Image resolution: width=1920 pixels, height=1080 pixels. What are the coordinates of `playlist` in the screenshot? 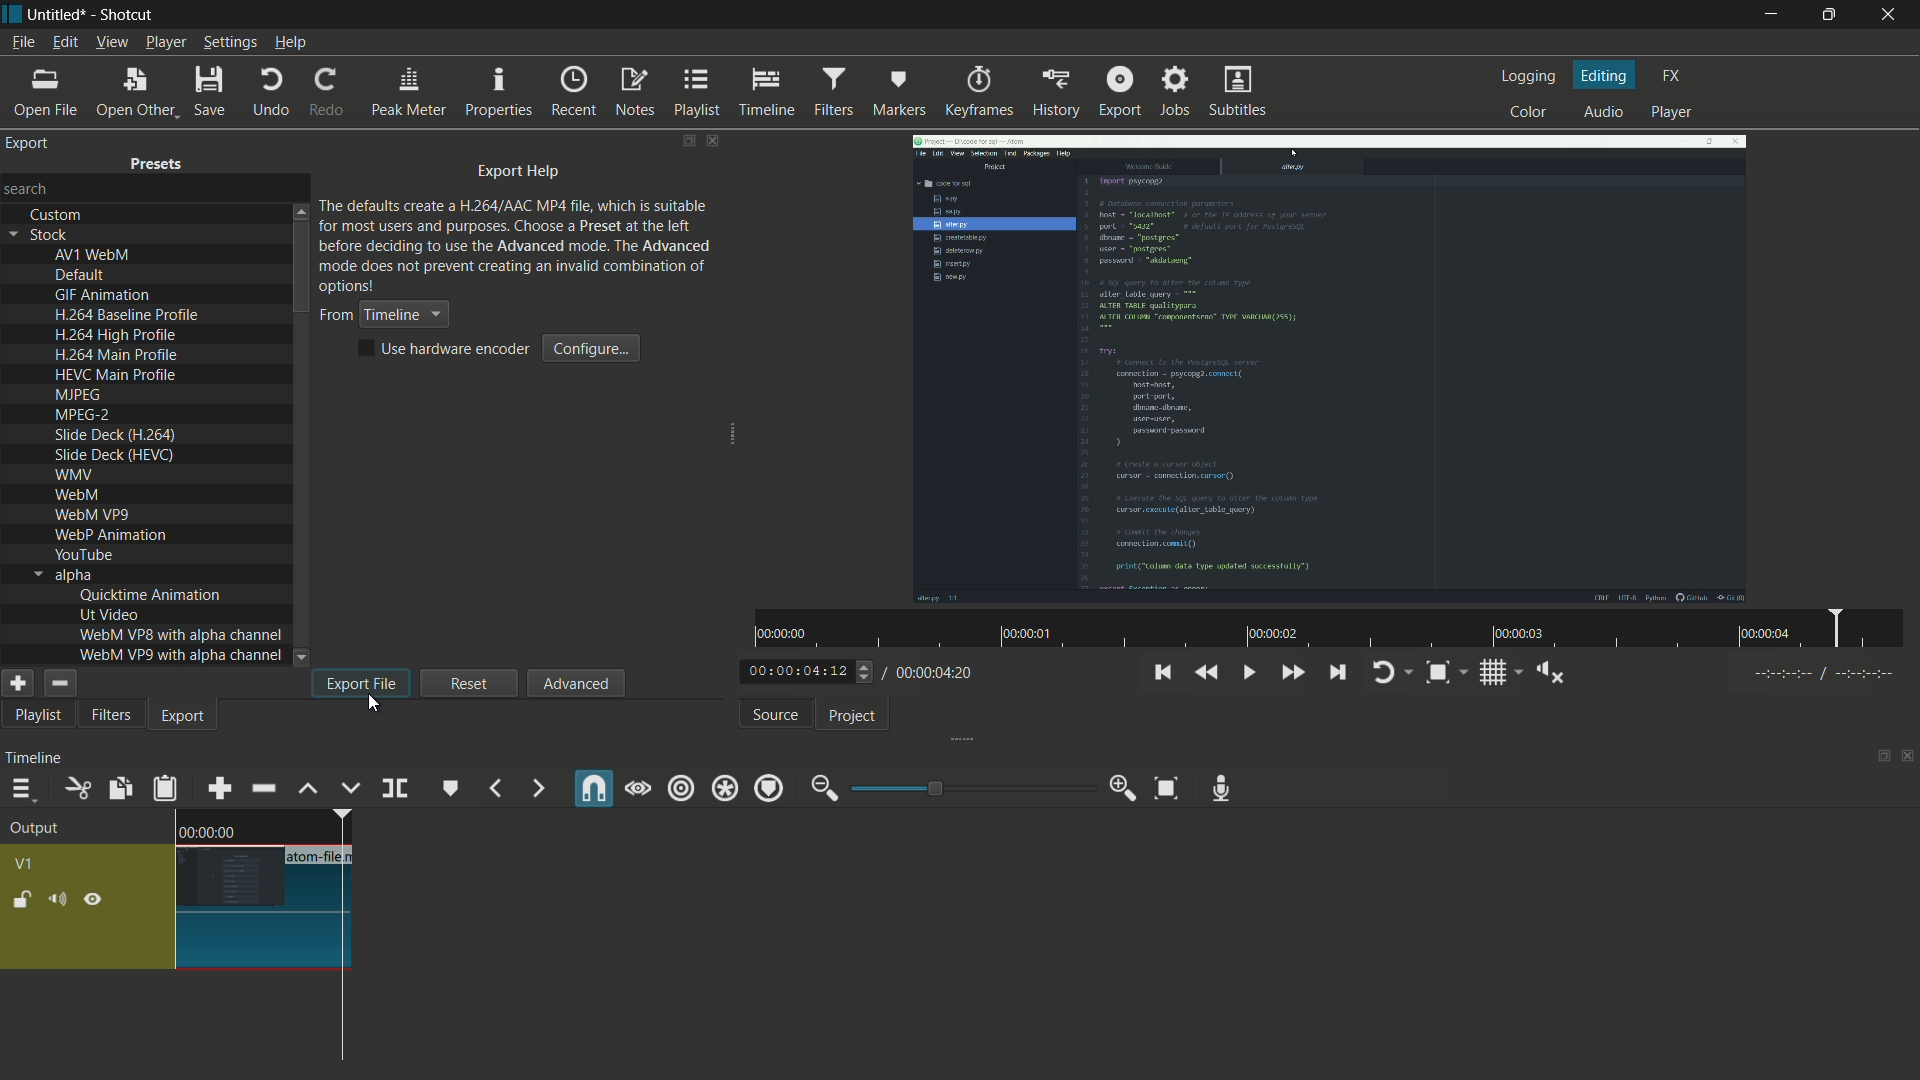 It's located at (695, 93).